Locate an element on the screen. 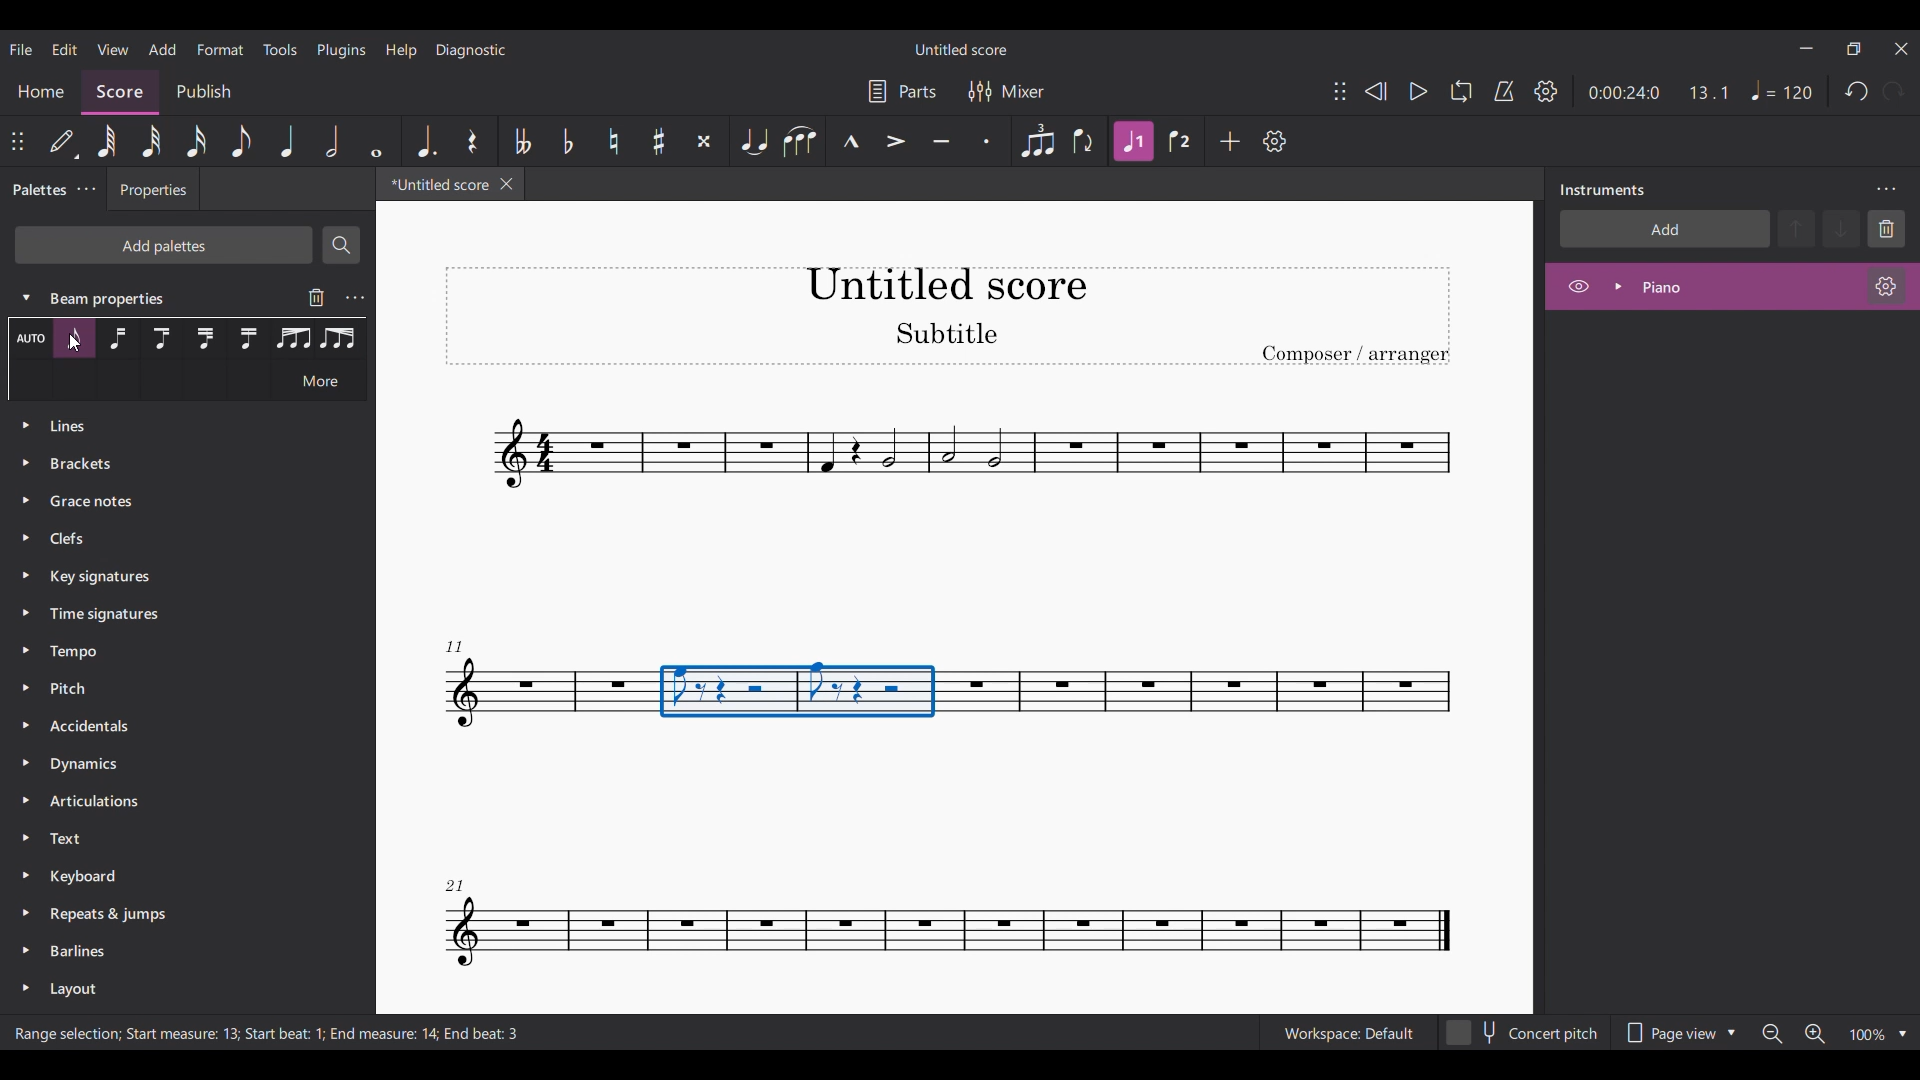  Change position of toolbar is located at coordinates (18, 141).